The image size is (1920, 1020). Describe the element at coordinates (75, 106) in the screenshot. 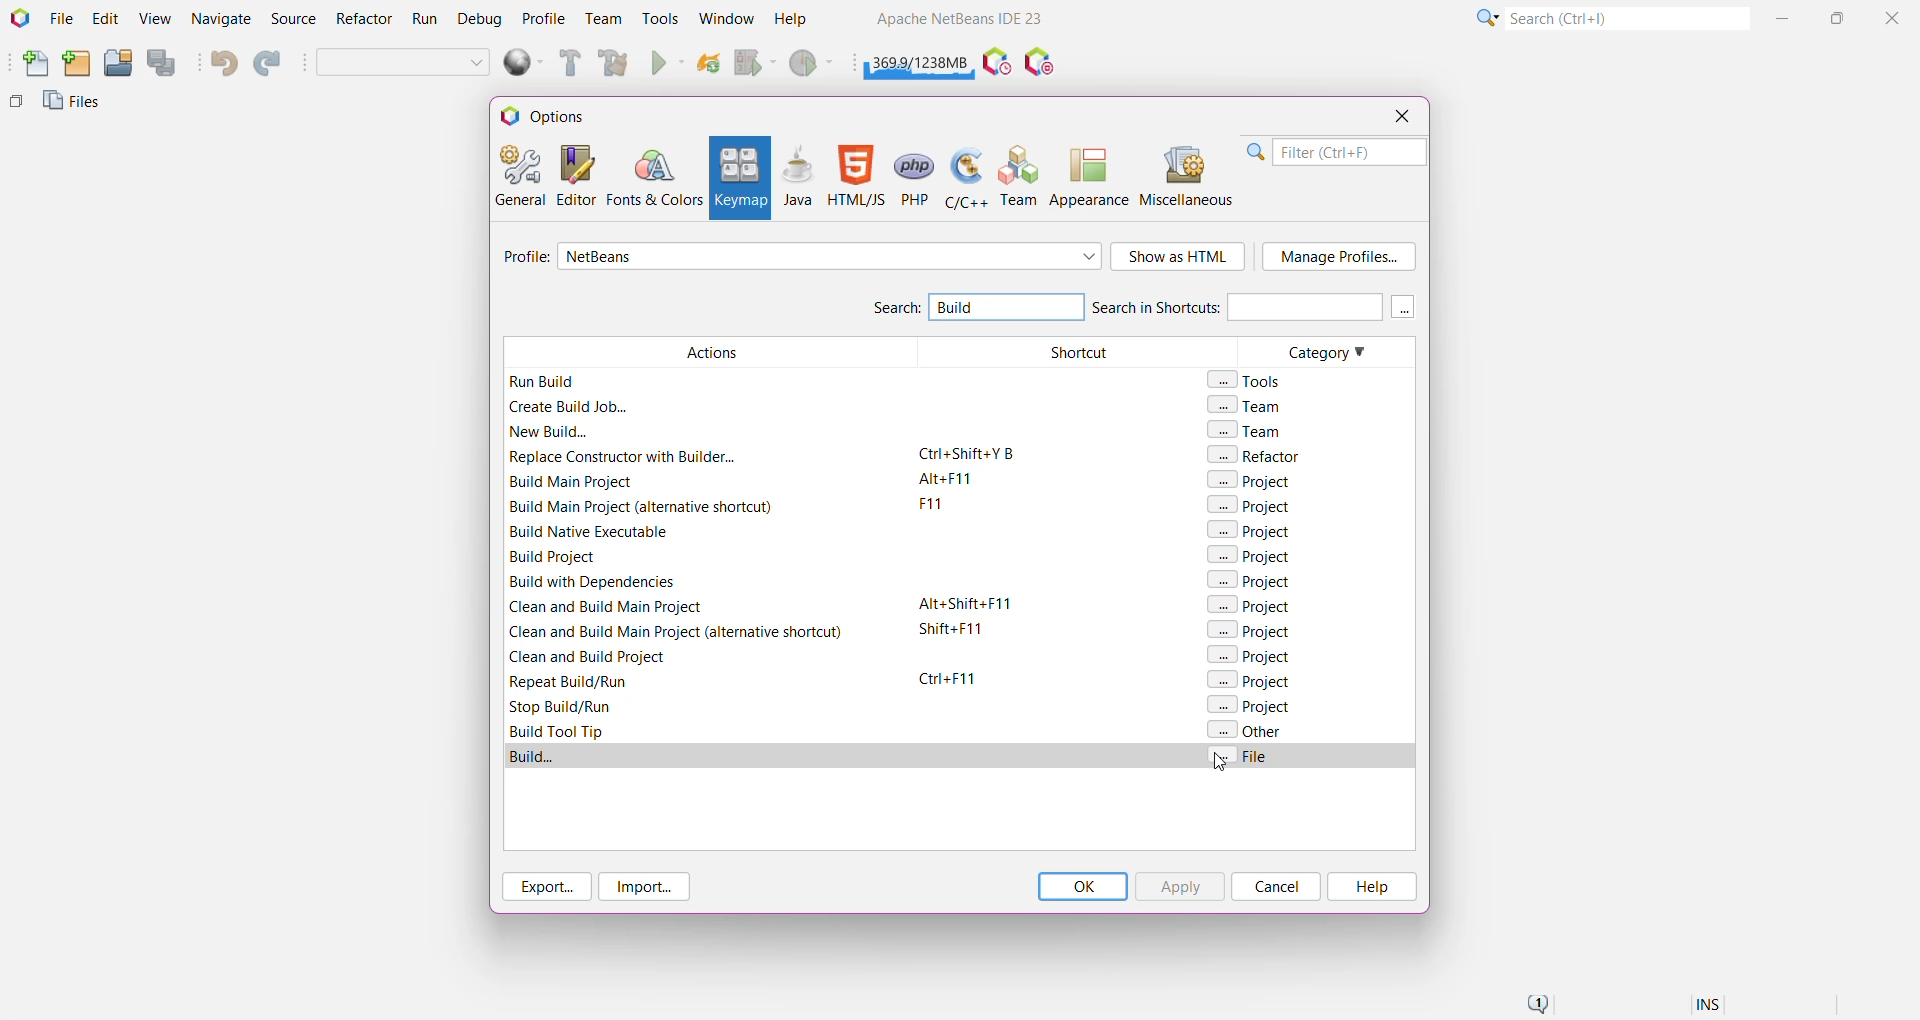

I see `Files` at that location.